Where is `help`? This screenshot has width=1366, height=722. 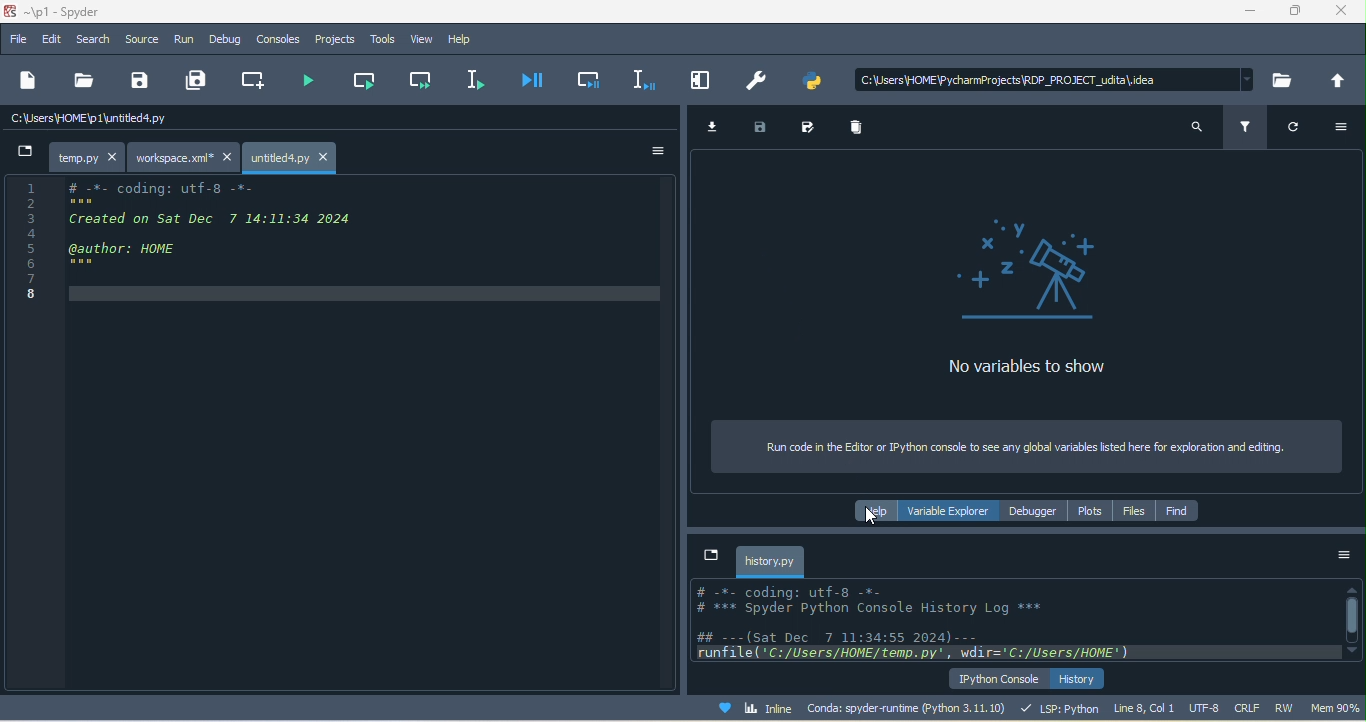
help is located at coordinates (868, 511).